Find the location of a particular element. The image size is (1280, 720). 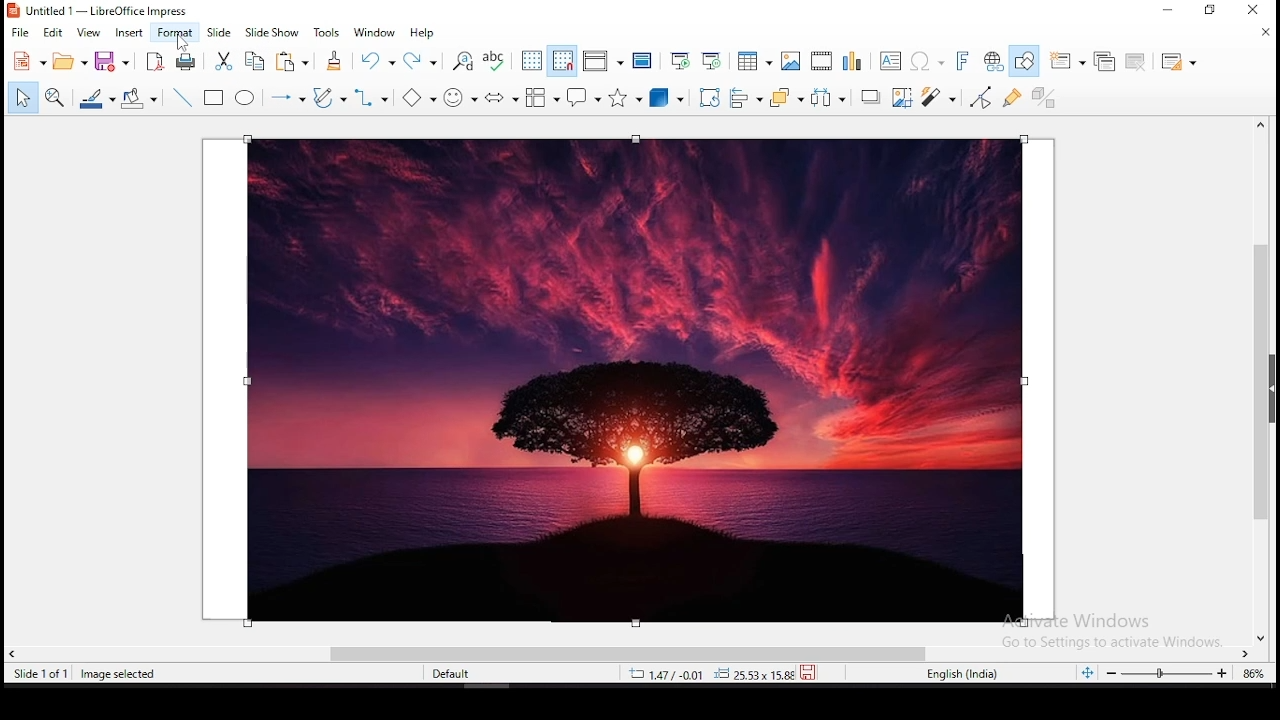

spell check is located at coordinates (496, 59).